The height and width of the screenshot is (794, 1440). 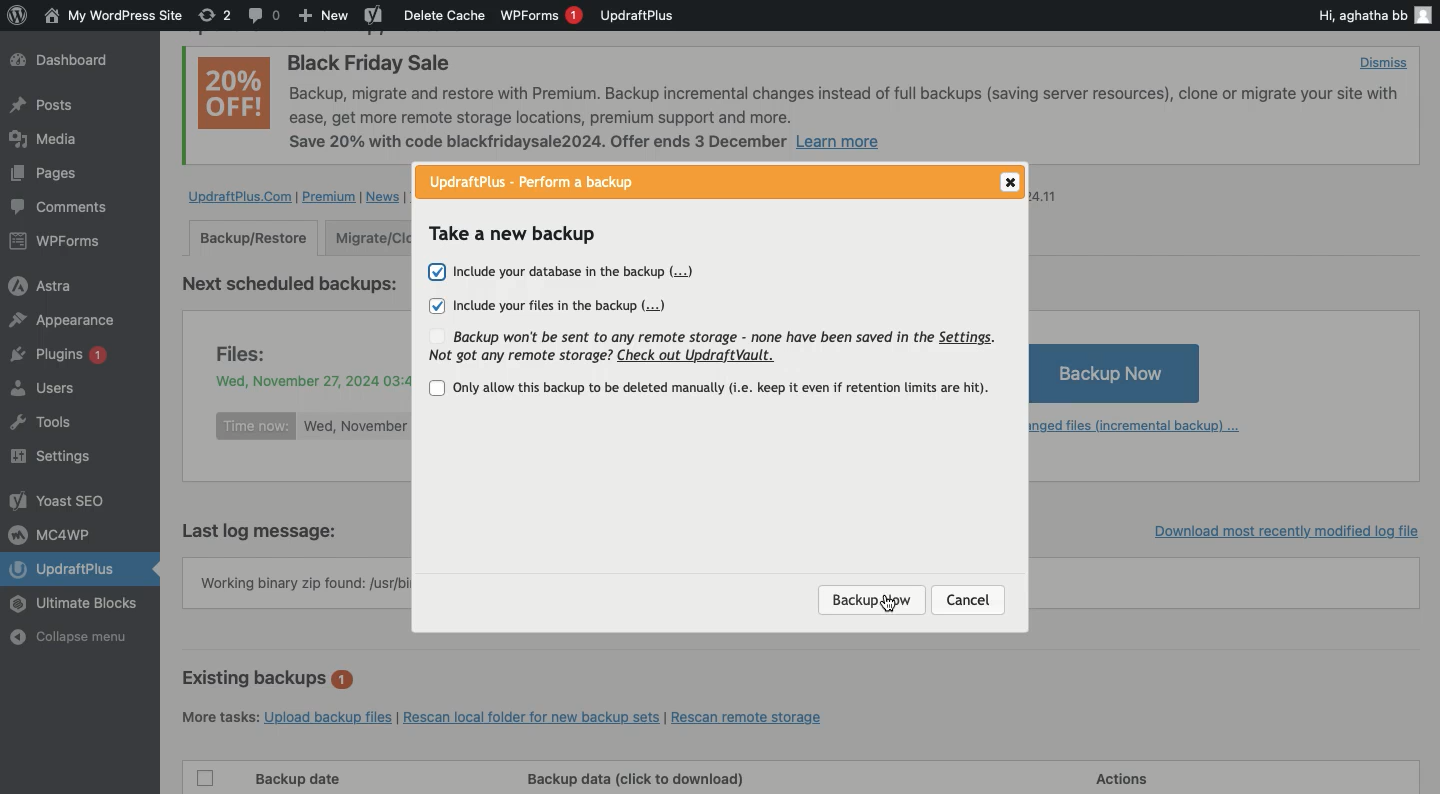 I want to click on Only allow this backup to be deleted manually, so click(x=716, y=392).